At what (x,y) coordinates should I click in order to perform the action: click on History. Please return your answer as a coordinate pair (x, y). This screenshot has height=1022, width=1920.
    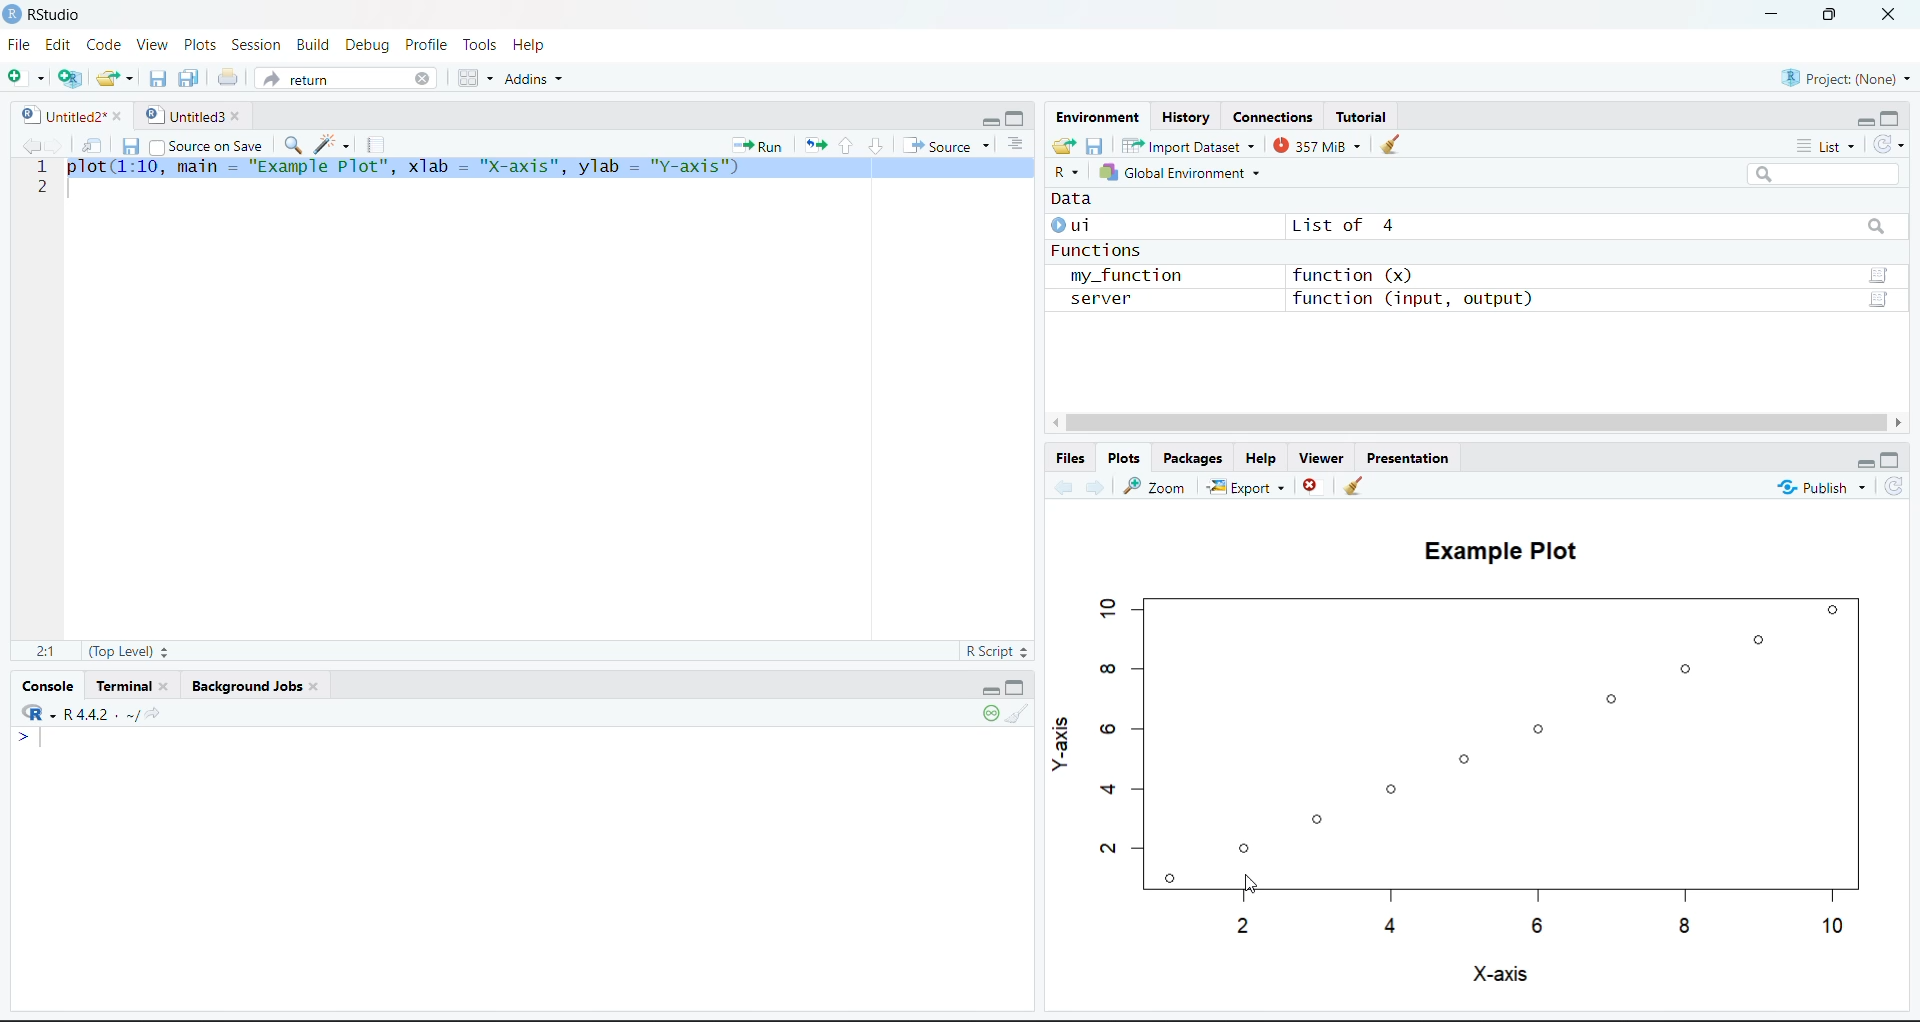
    Looking at the image, I should click on (1186, 115).